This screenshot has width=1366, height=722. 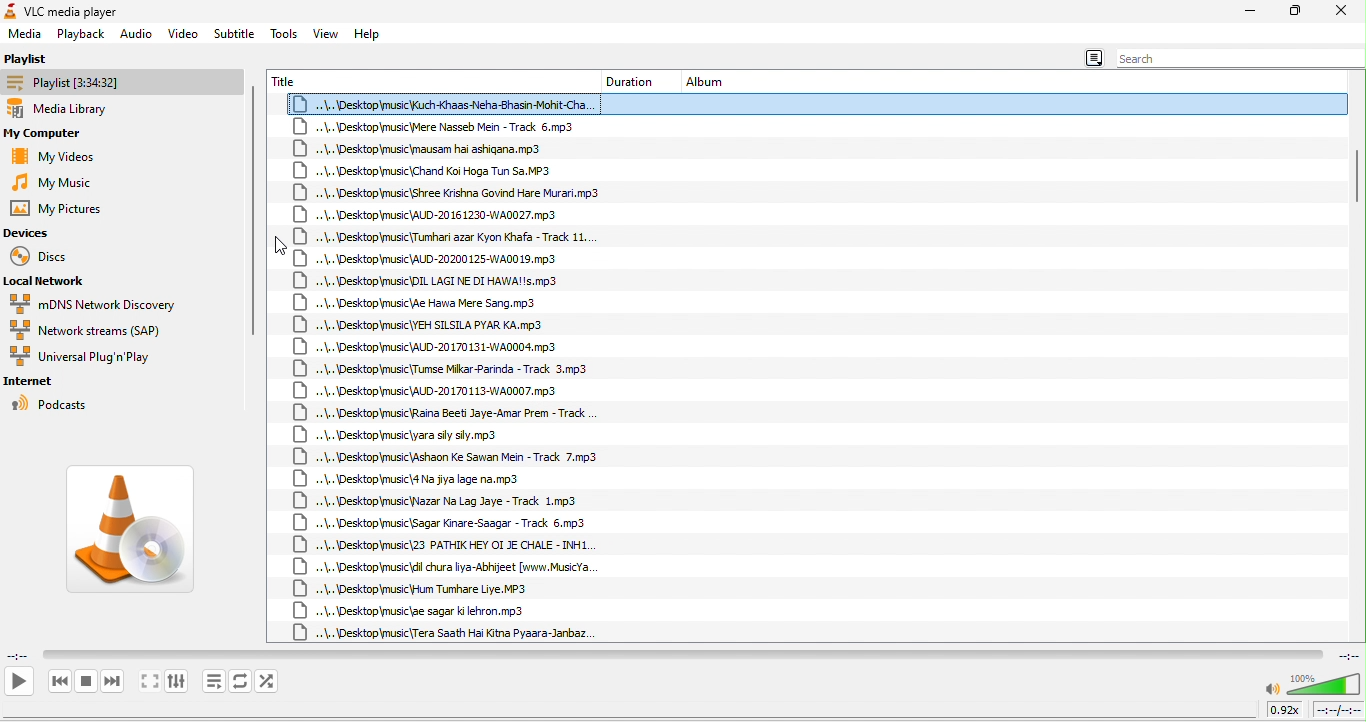 What do you see at coordinates (55, 255) in the screenshot?
I see `discs` at bounding box center [55, 255].